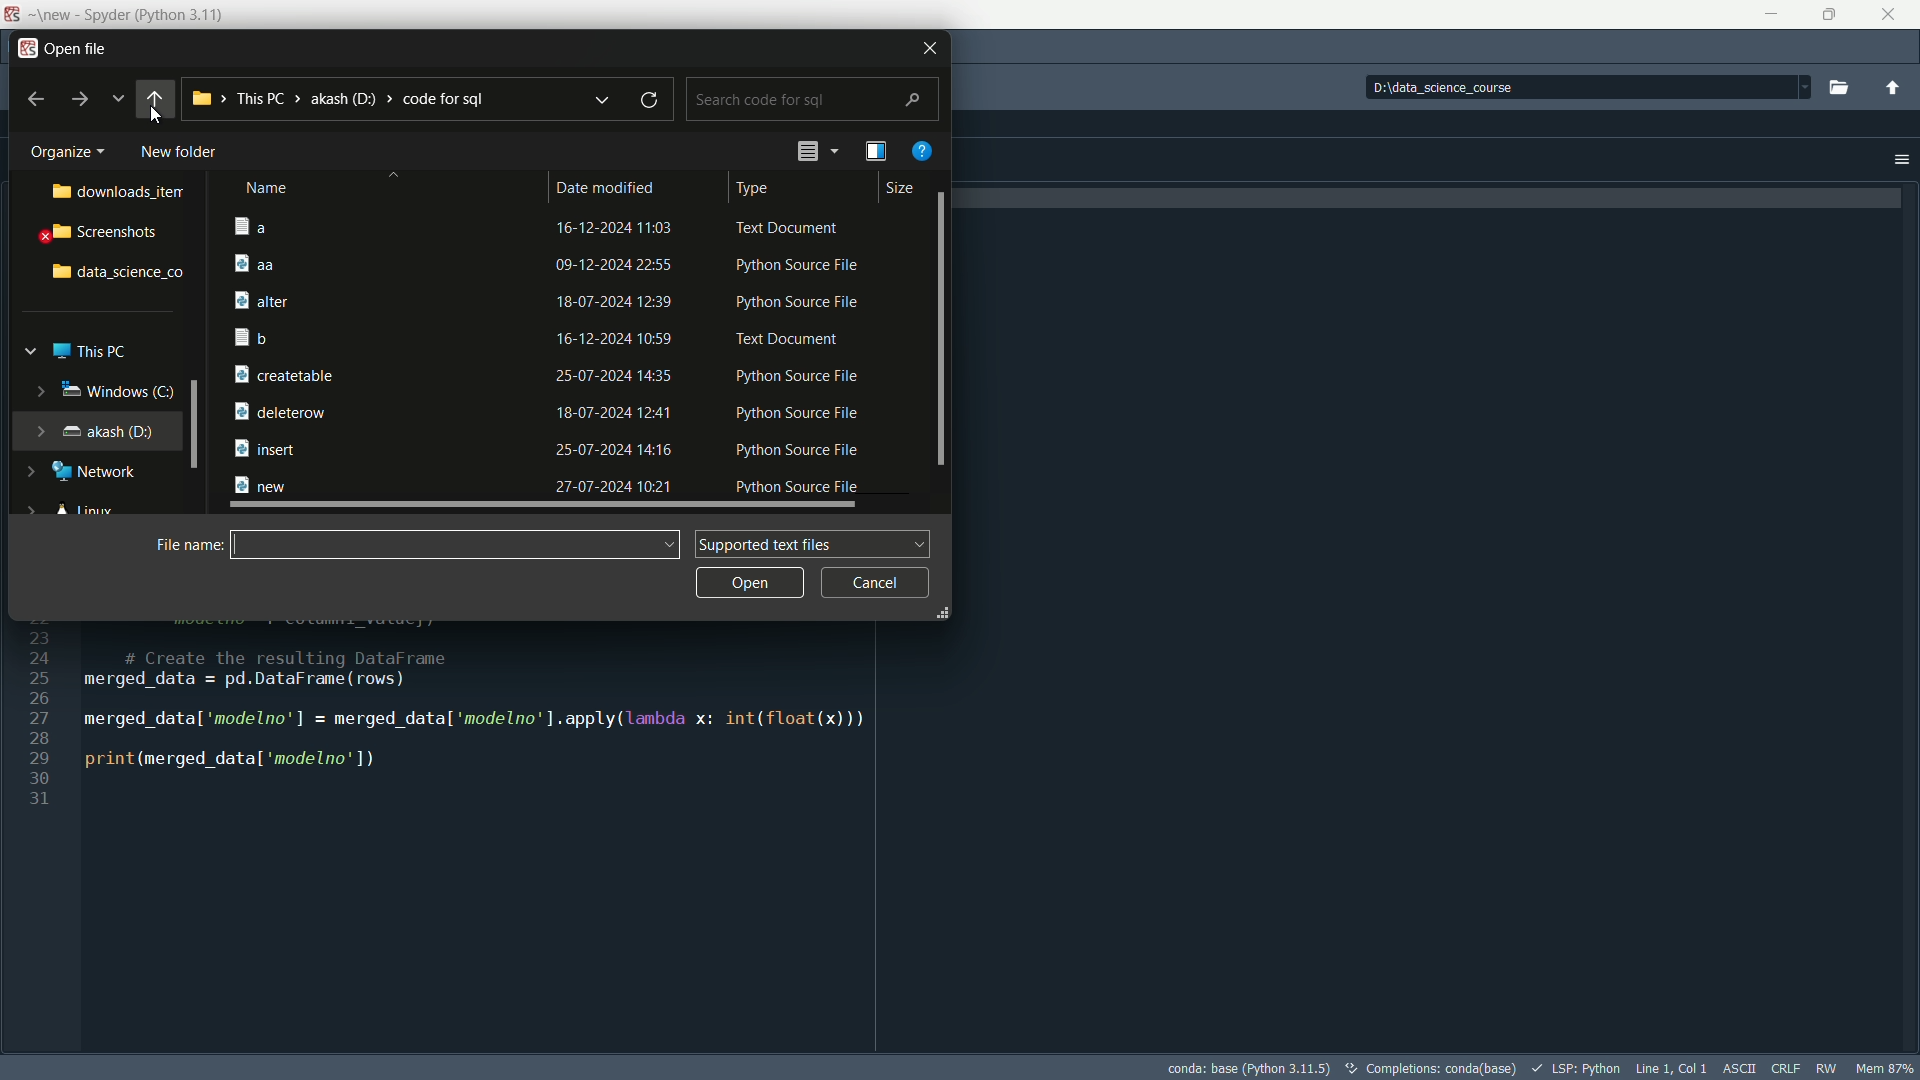  Describe the element at coordinates (1575, 1067) in the screenshot. I see `lsp:python` at that location.